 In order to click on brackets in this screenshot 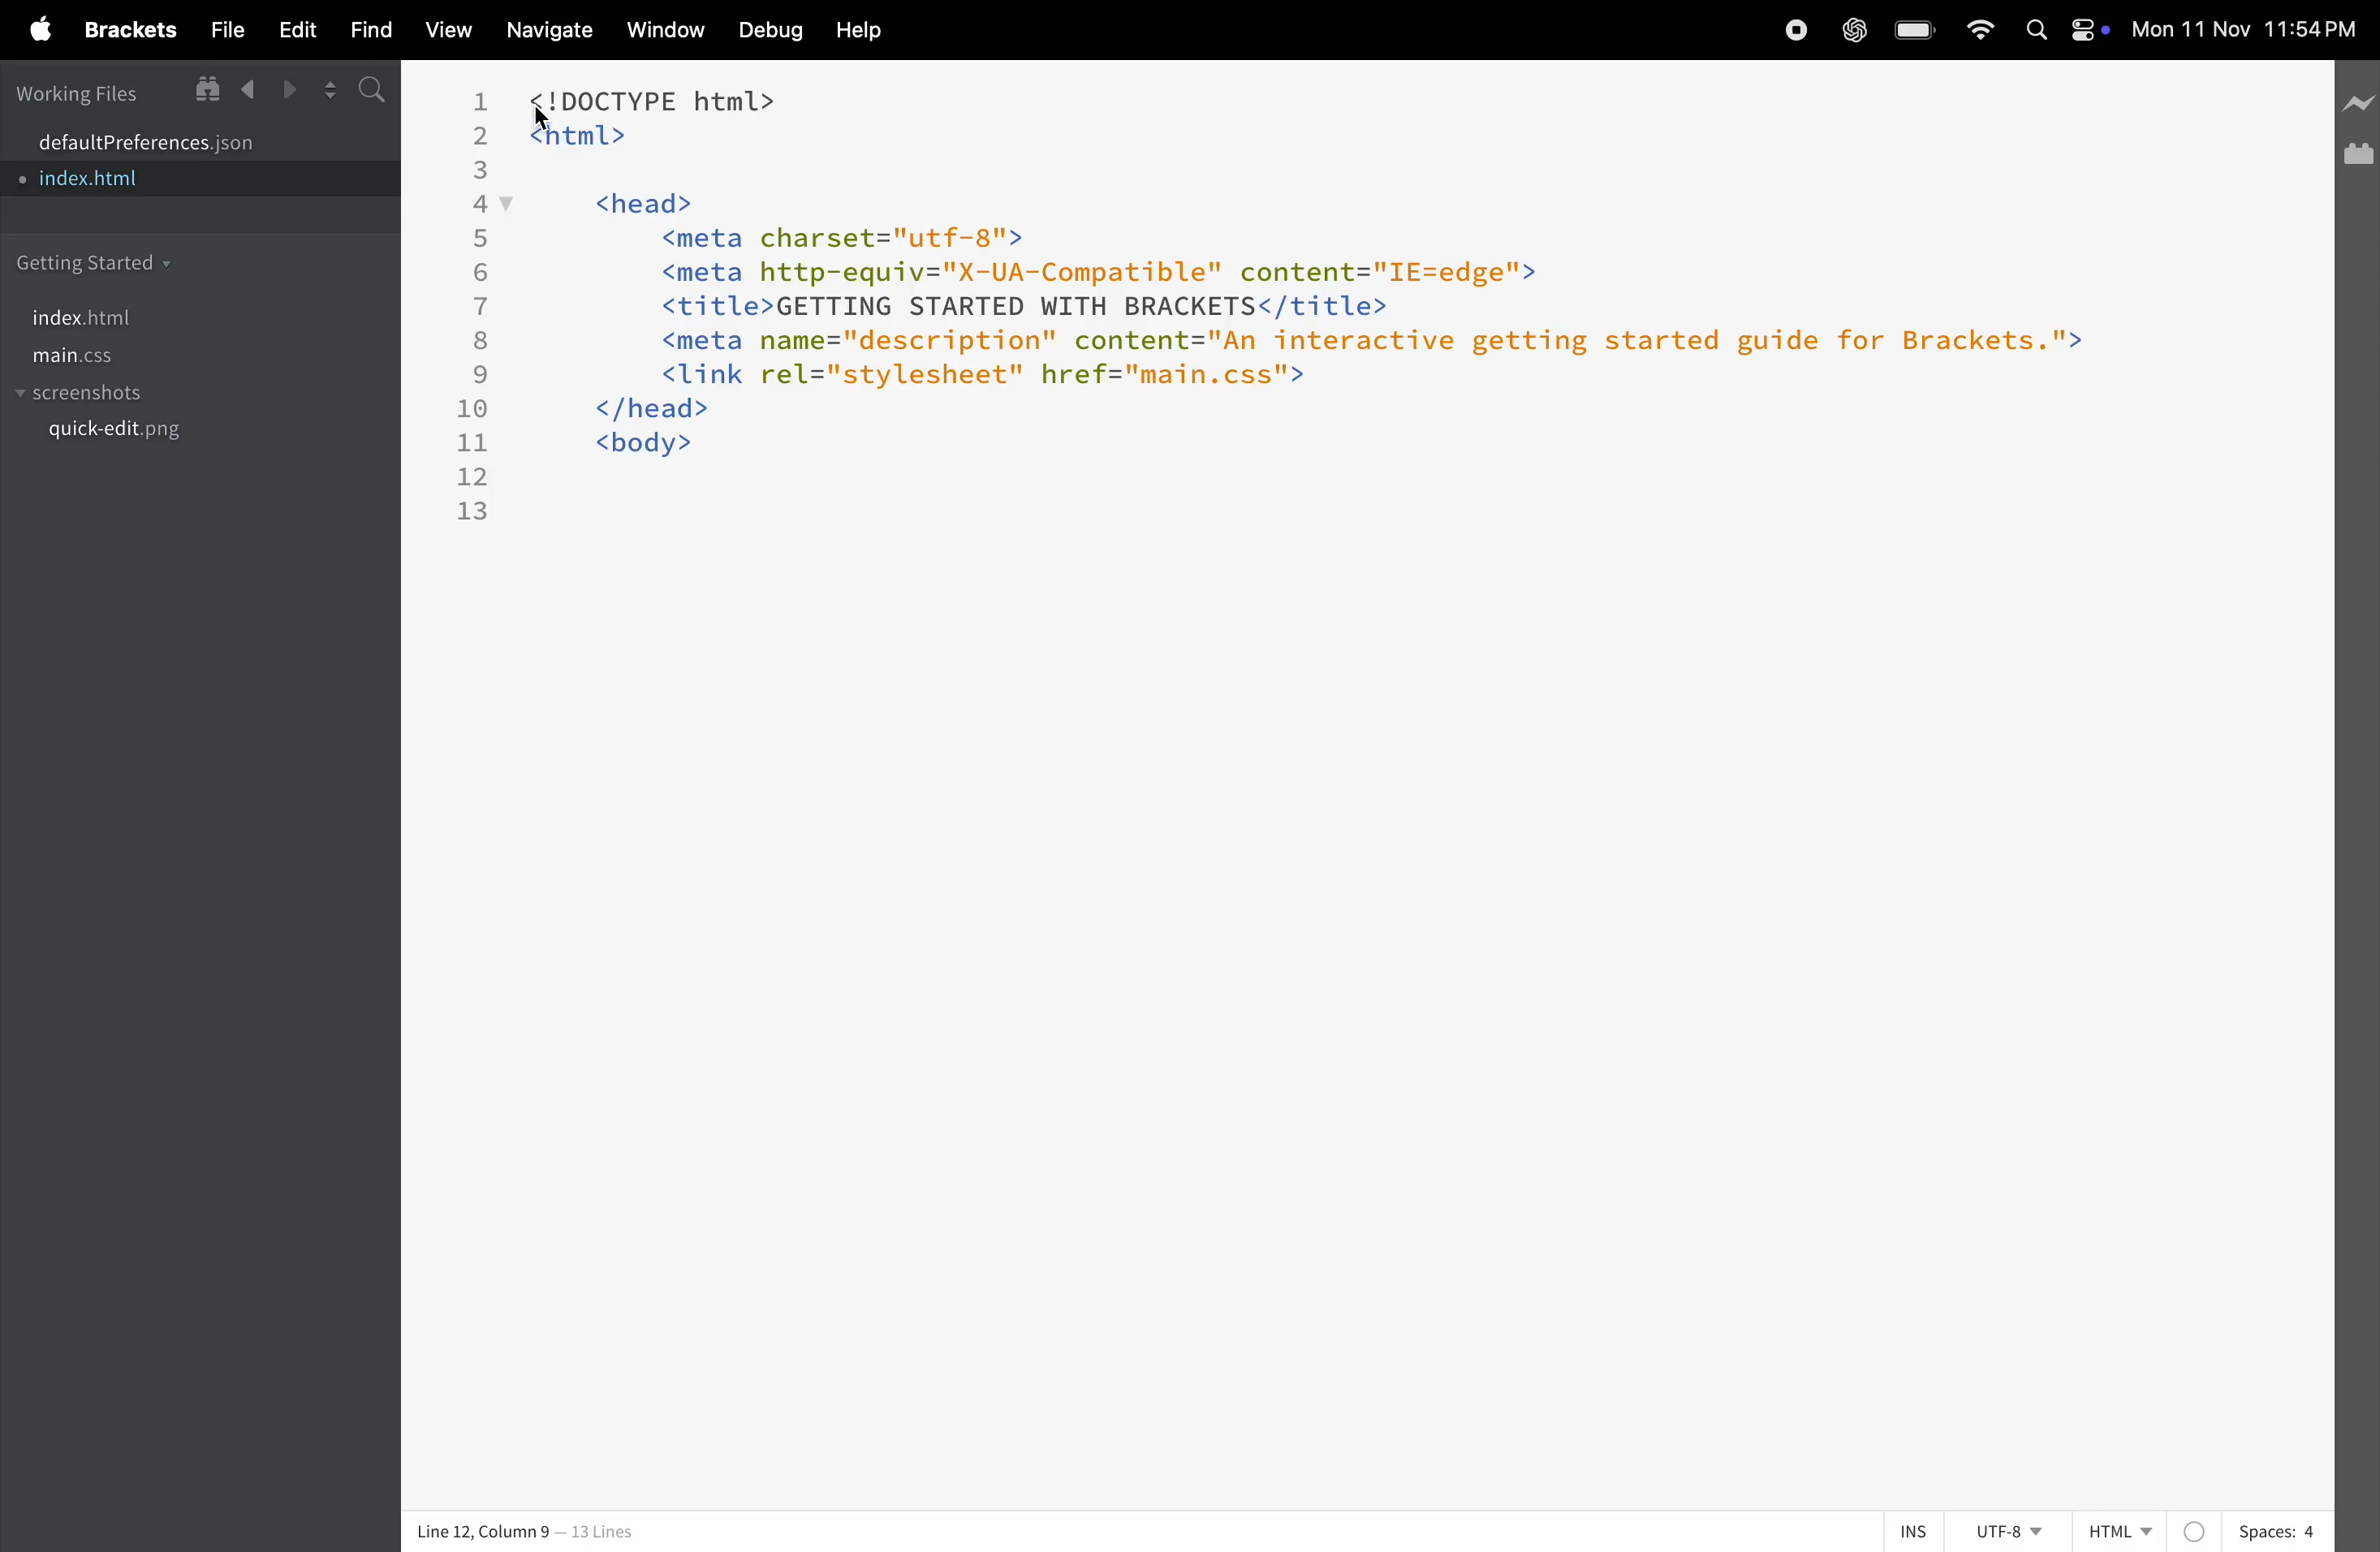, I will do `click(125, 28)`.